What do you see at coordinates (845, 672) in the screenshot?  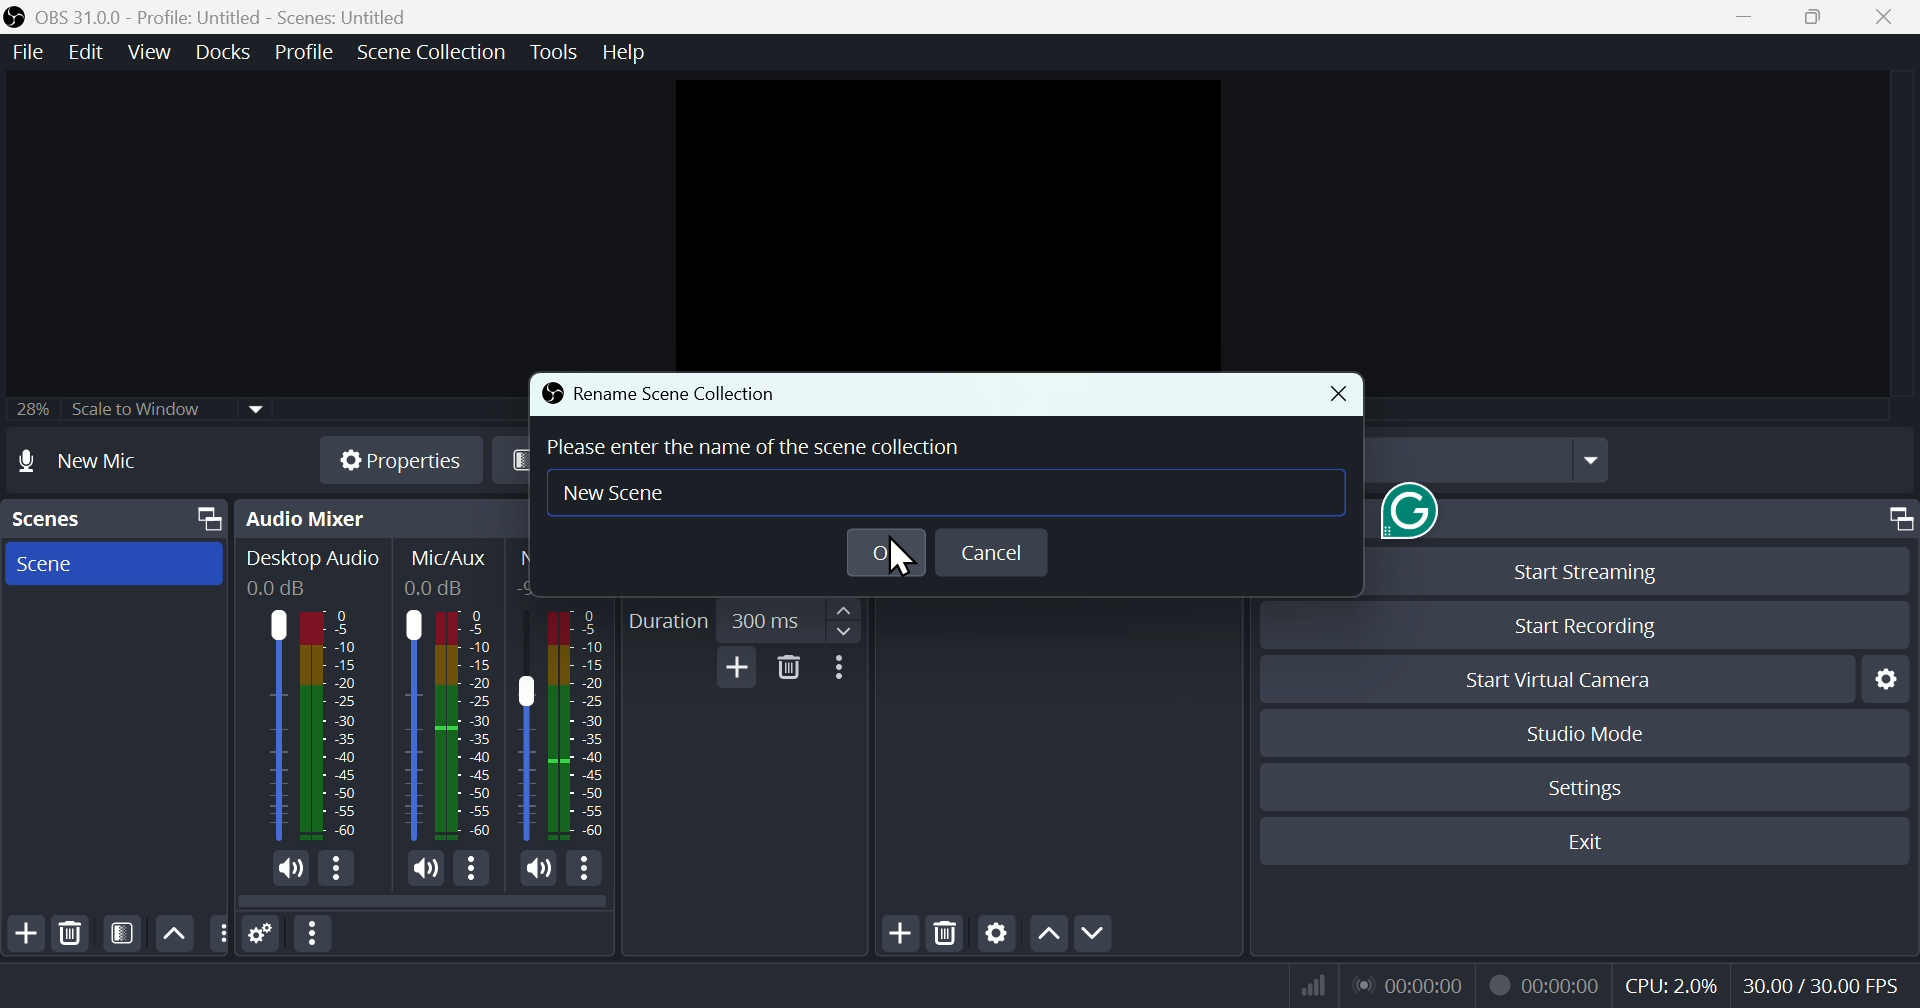 I see `More options` at bounding box center [845, 672].